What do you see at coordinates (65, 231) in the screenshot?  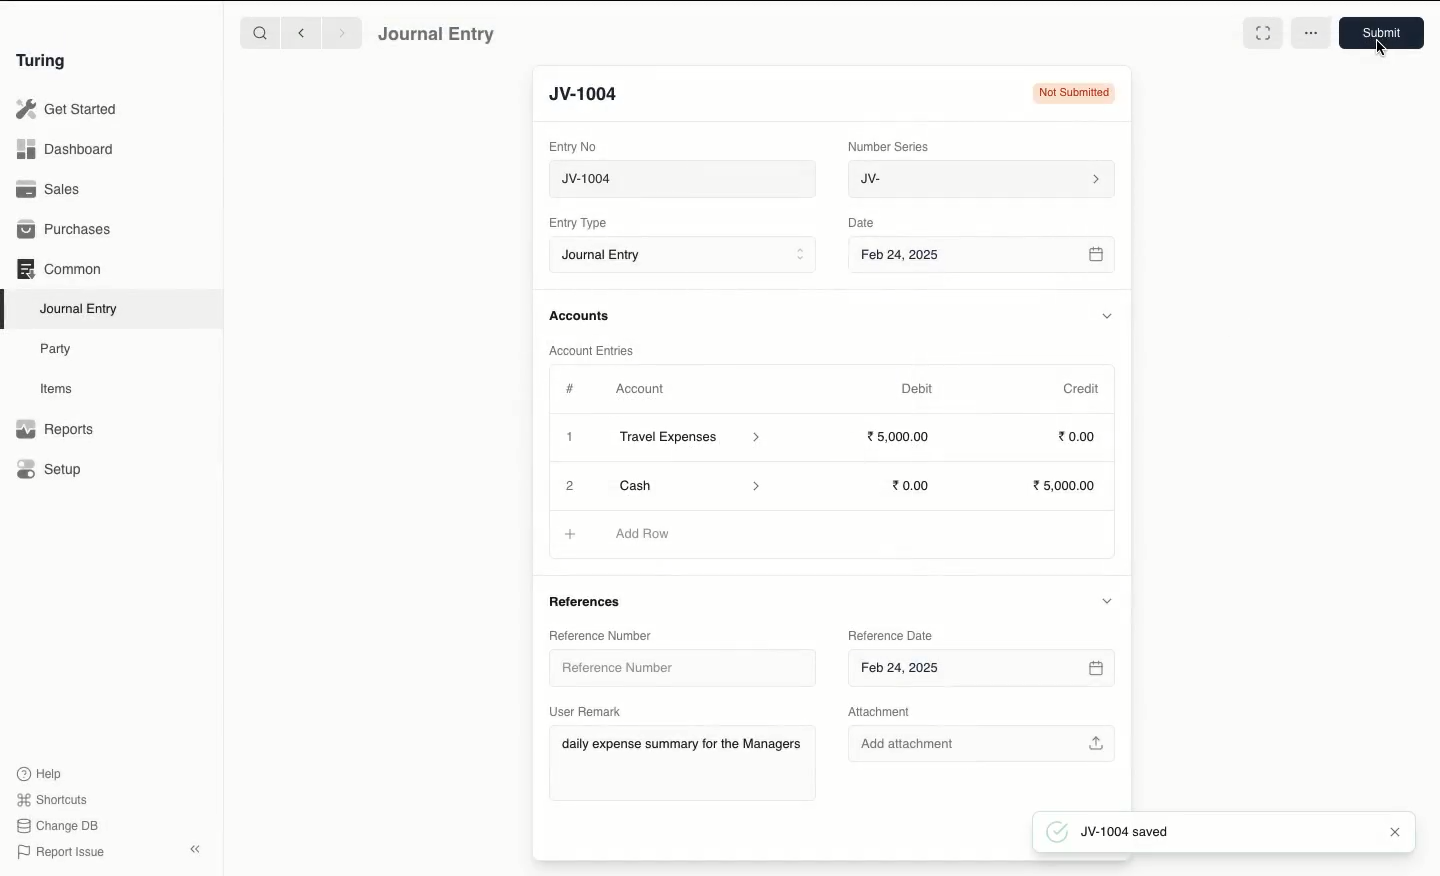 I see `Purchases` at bounding box center [65, 231].